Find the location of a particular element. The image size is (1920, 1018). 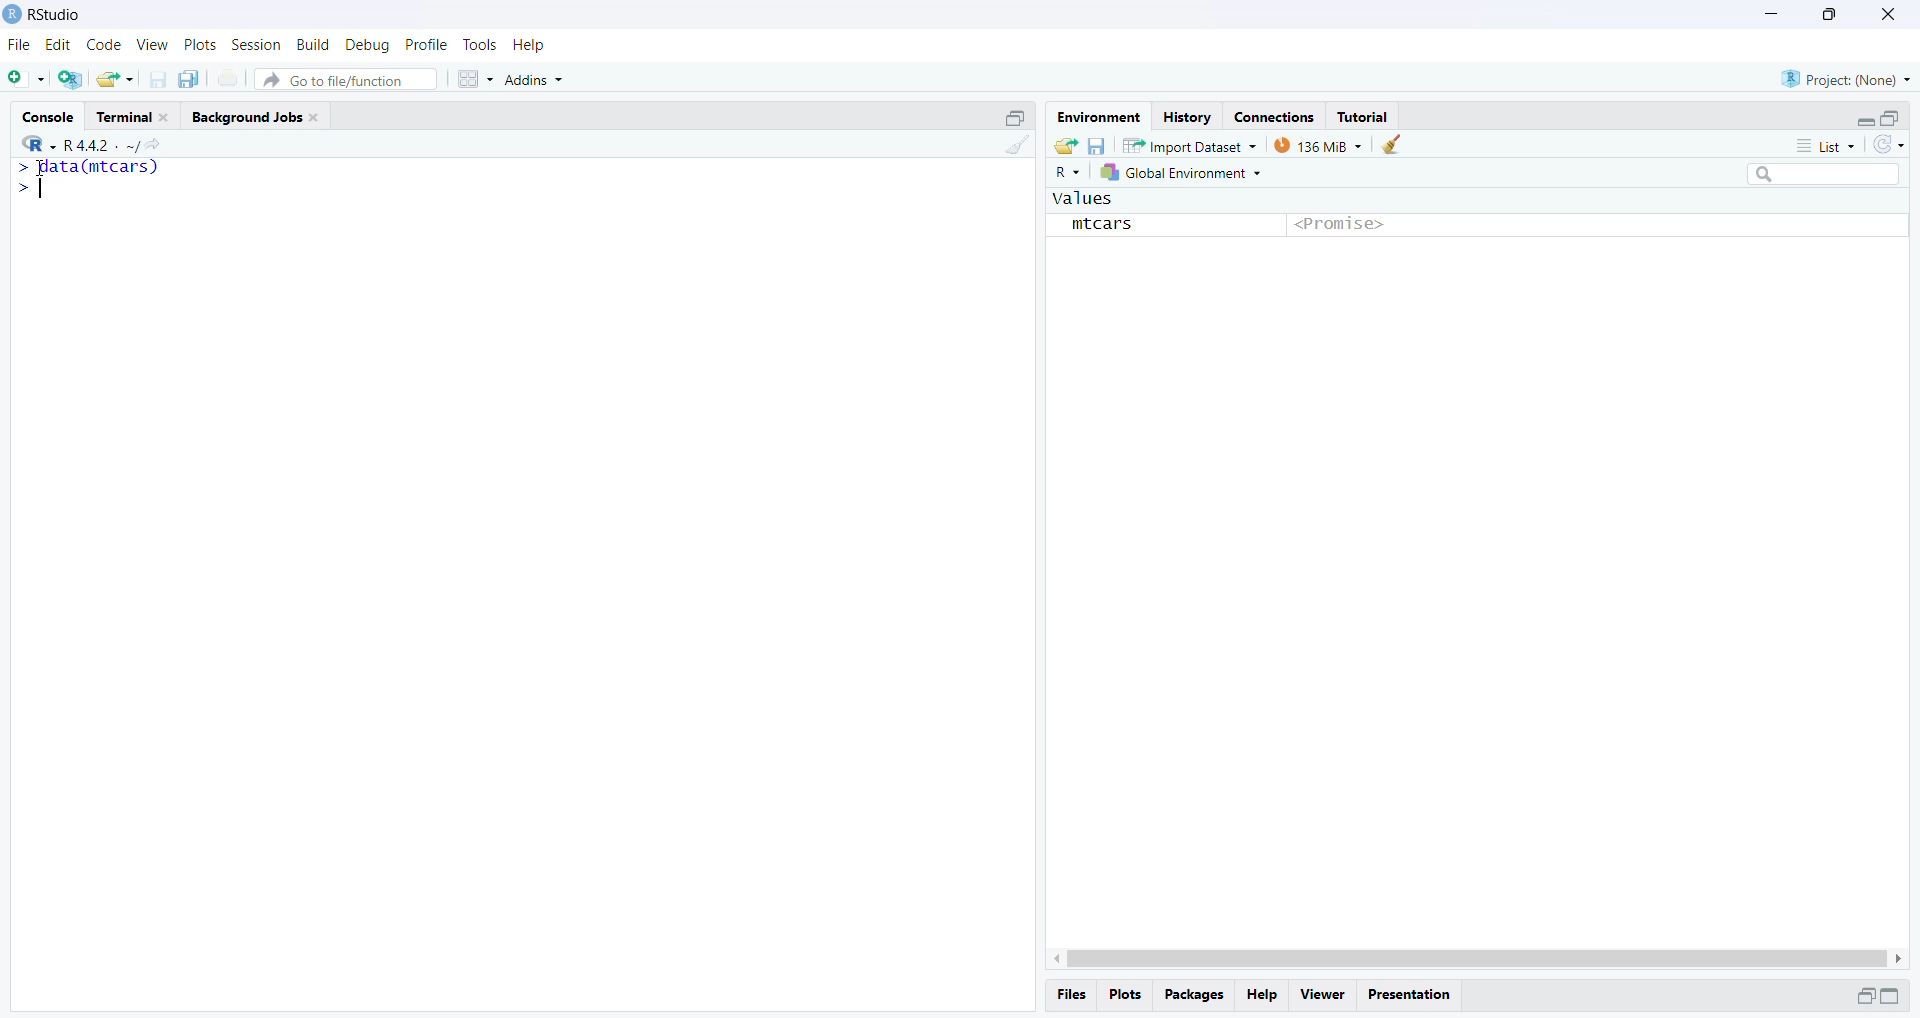

Help is located at coordinates (1265, 995).